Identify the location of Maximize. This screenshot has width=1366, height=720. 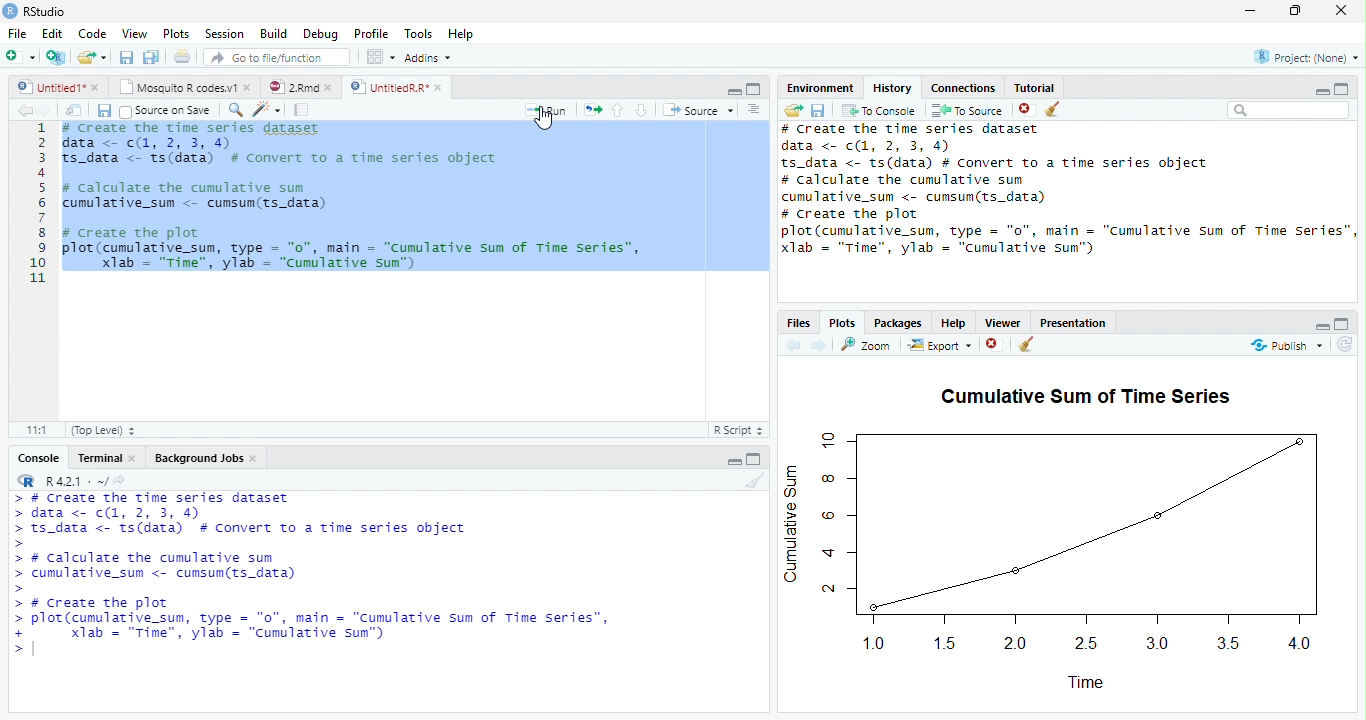
(1341, 325).